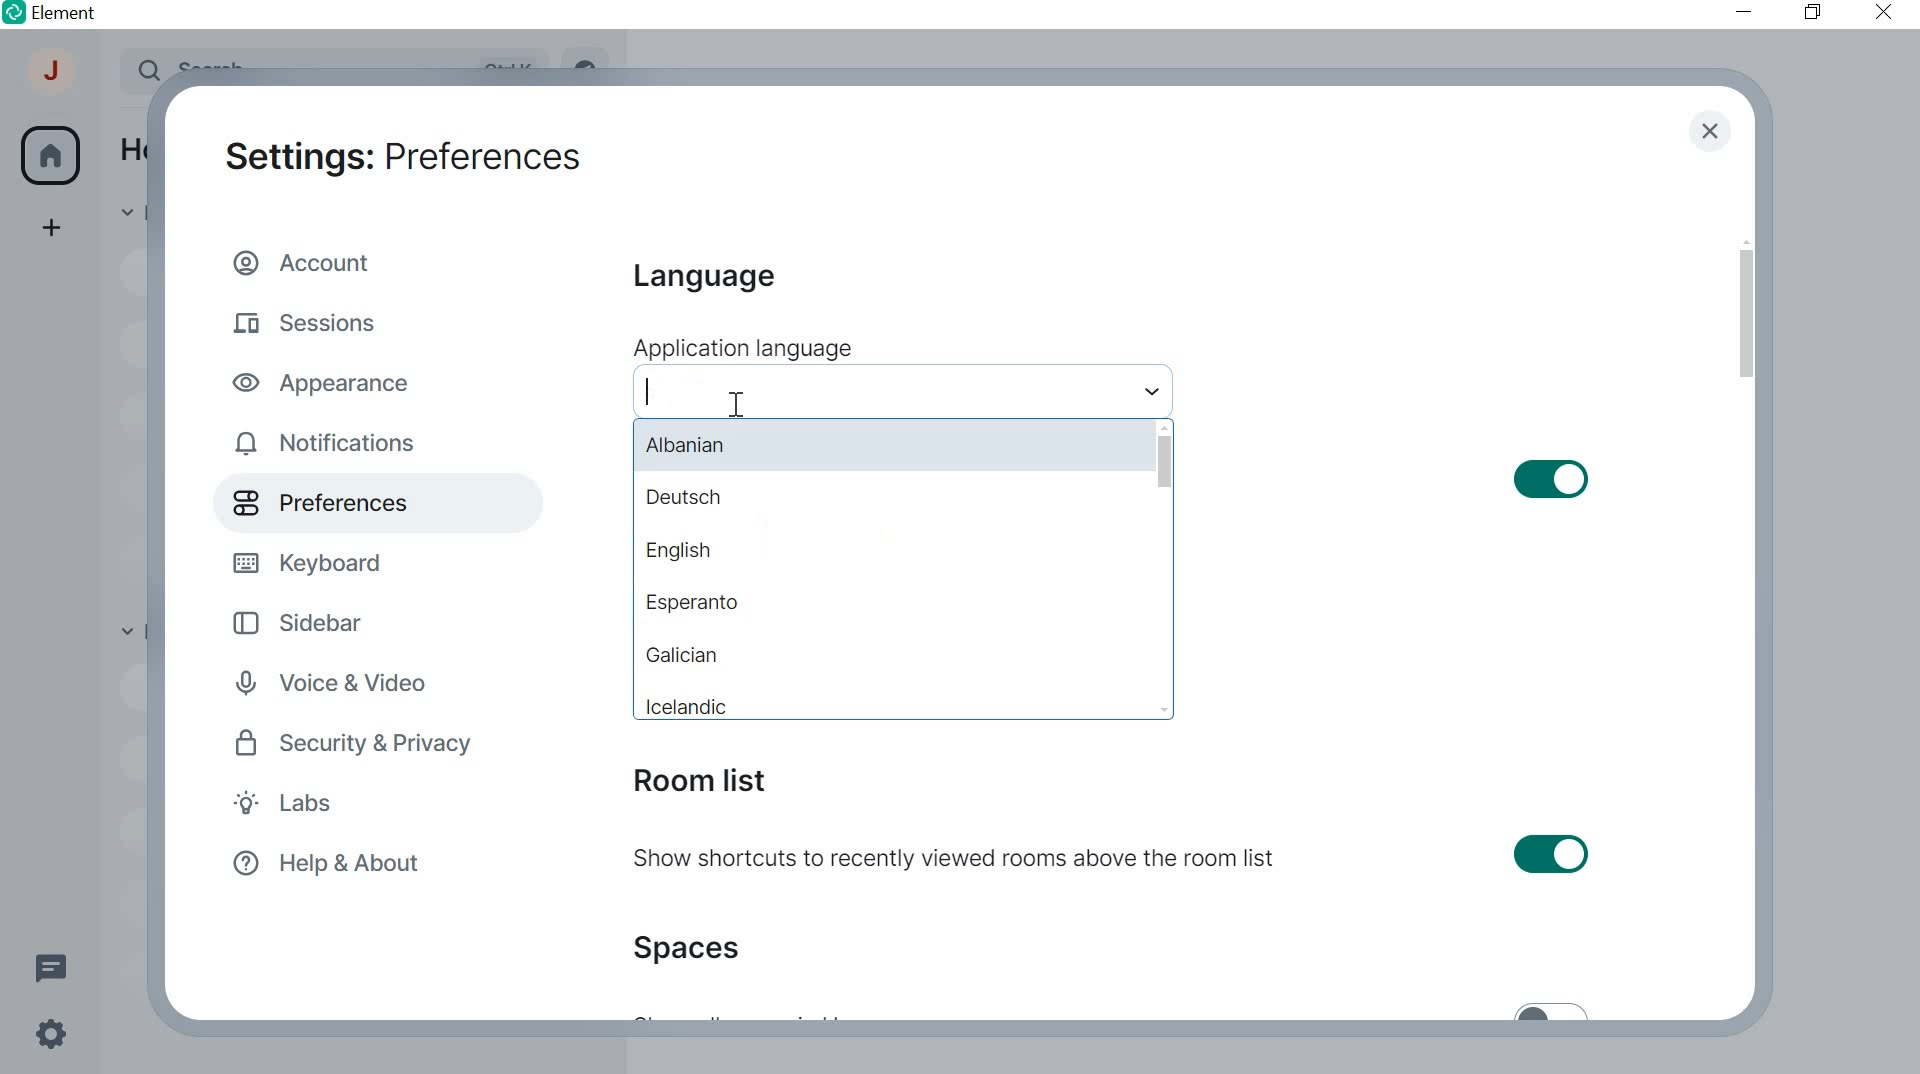 Image resolution: width=1920 pixels, height=1074 pixels. I want to click on scroll down, so click(1167, 709).